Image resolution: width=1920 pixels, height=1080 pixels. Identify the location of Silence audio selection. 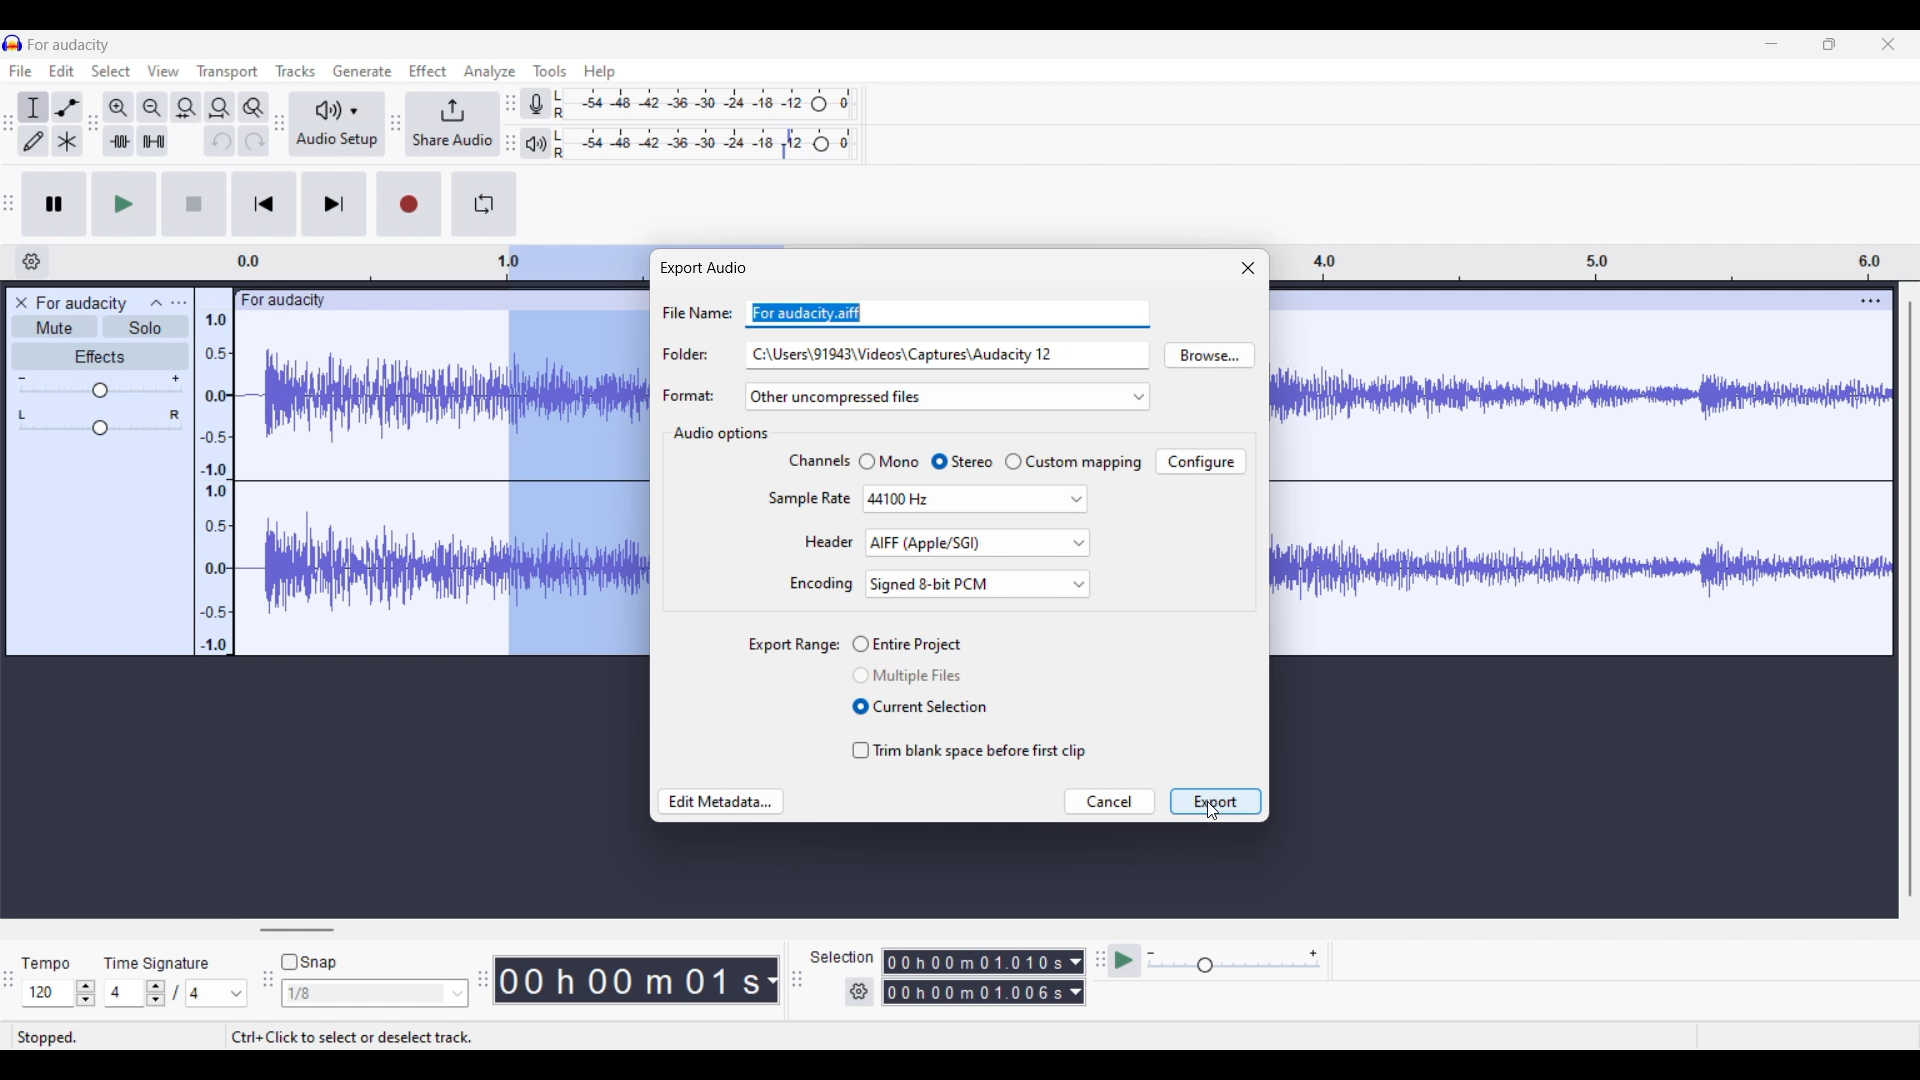
(153, 141).